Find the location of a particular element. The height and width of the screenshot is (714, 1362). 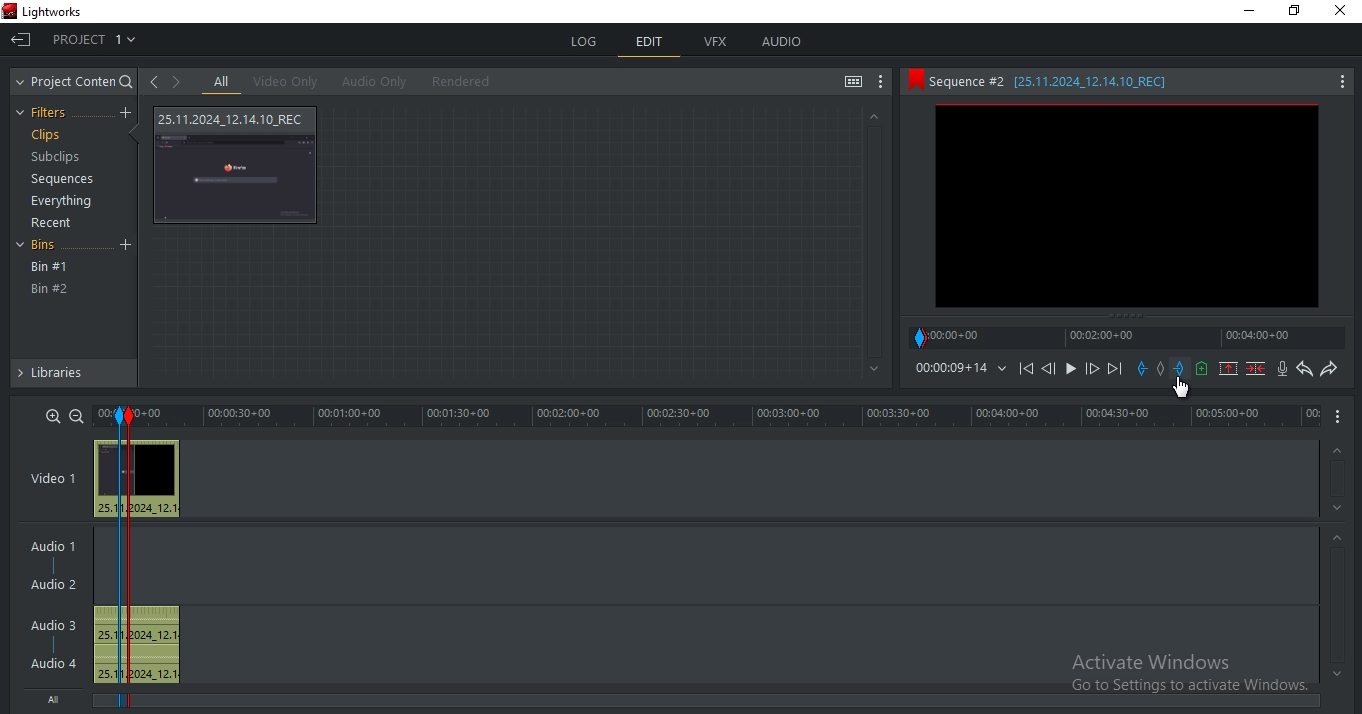

rendered is located at coordinates (461, 81).